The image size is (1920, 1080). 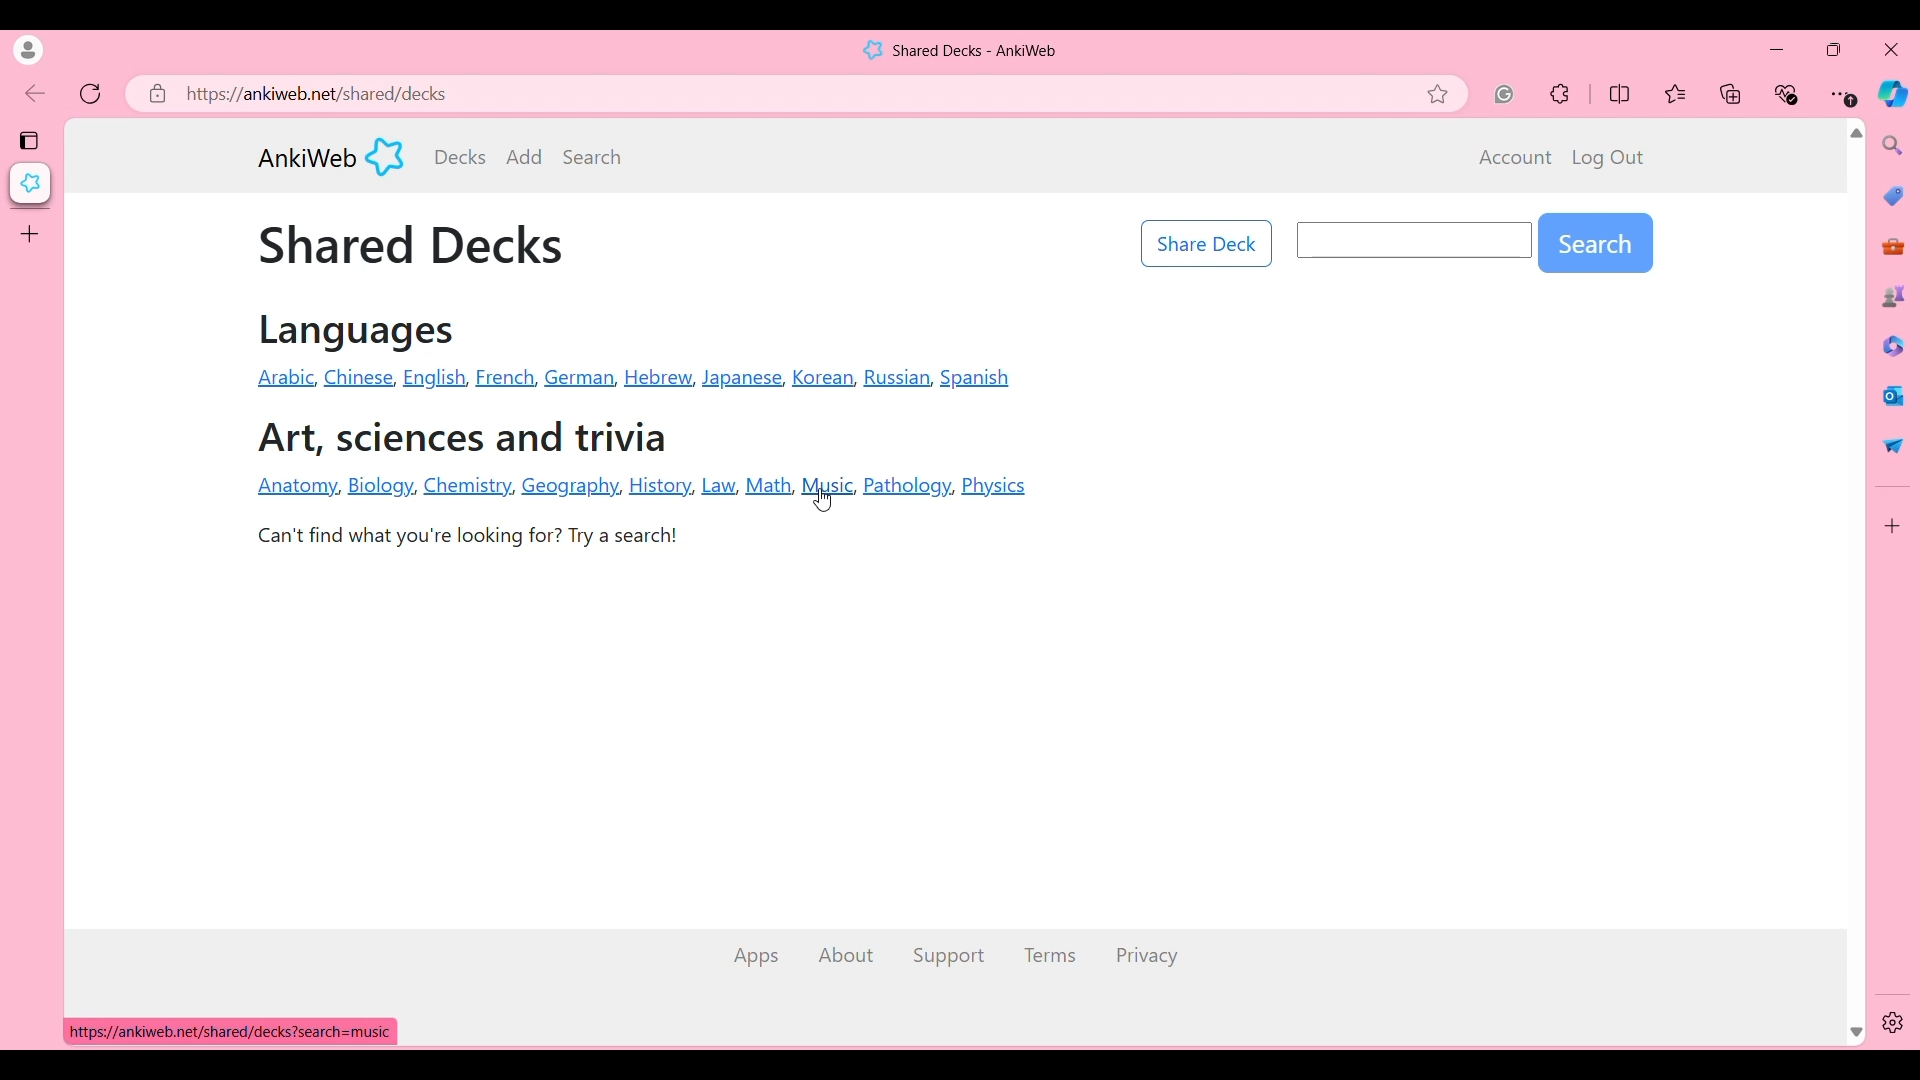 I want to click on Browser messaging software, so click(x=1893, y=395).